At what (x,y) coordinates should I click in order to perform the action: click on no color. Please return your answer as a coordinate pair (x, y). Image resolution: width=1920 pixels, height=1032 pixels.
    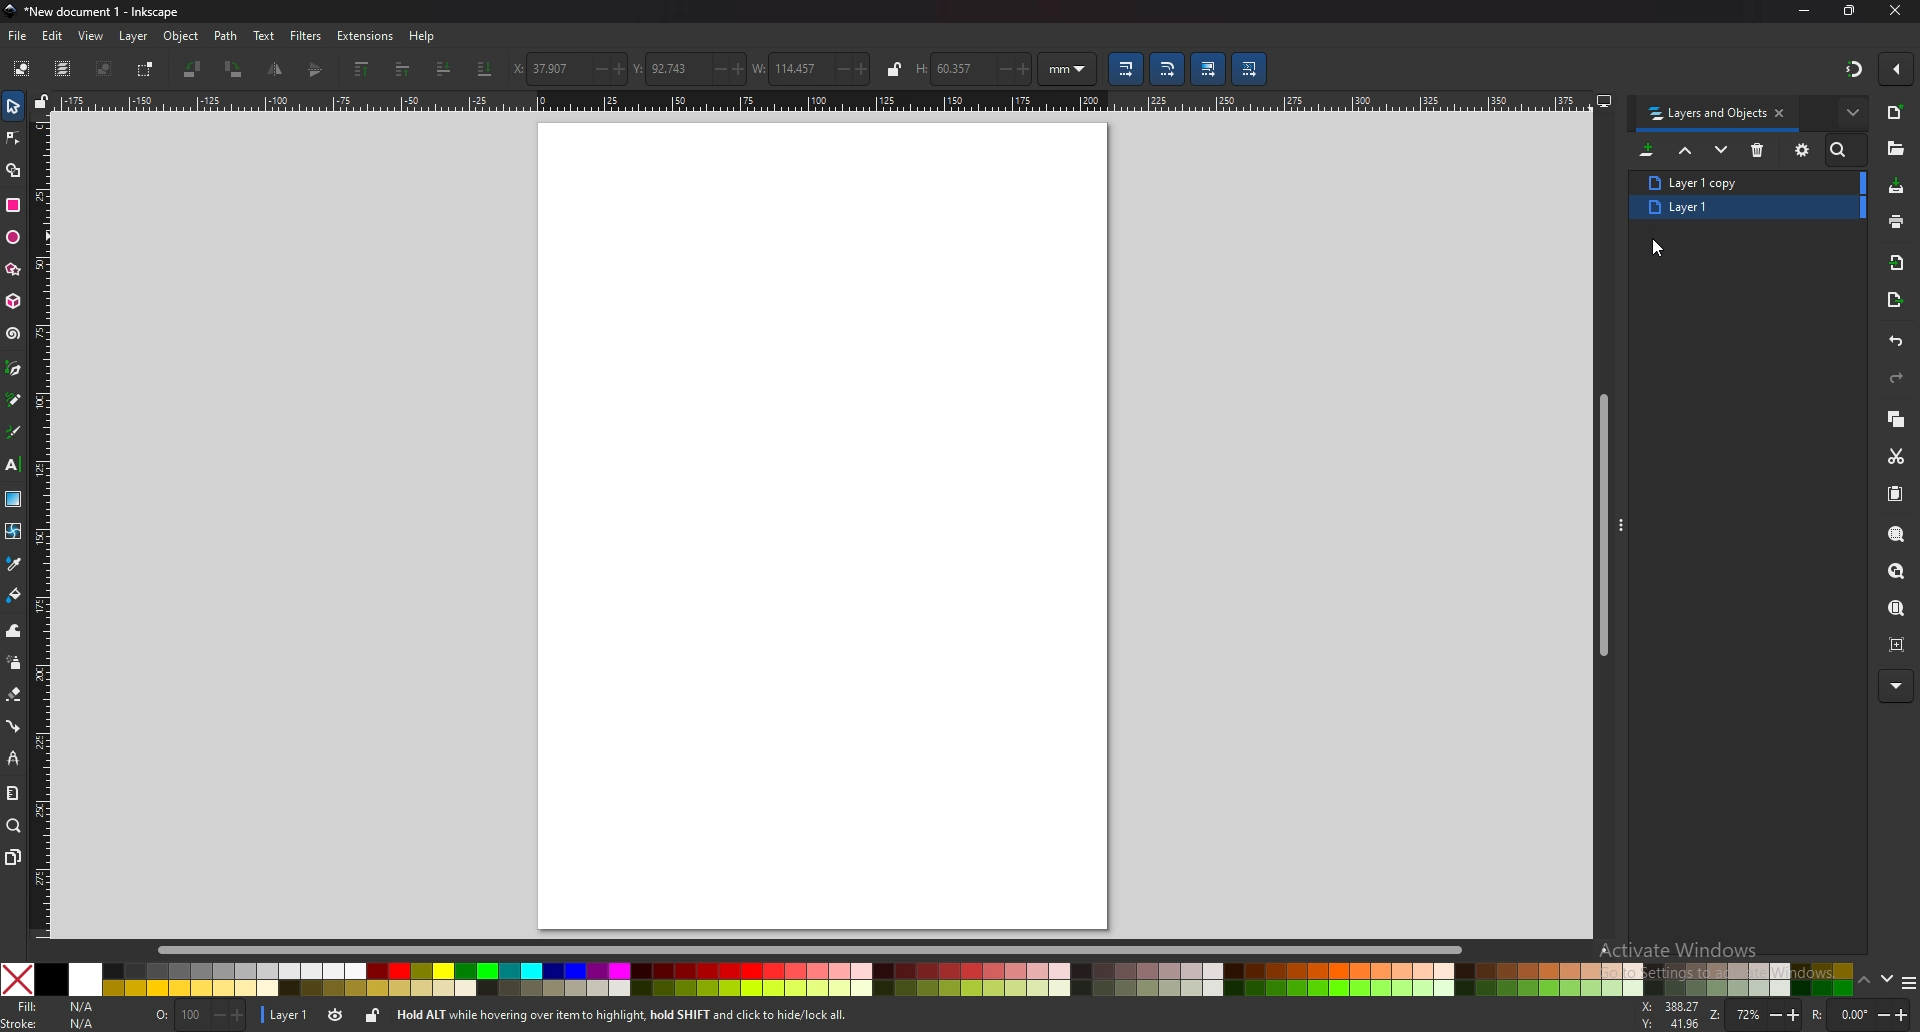
    Looking at the image, I should click on (17, 979).